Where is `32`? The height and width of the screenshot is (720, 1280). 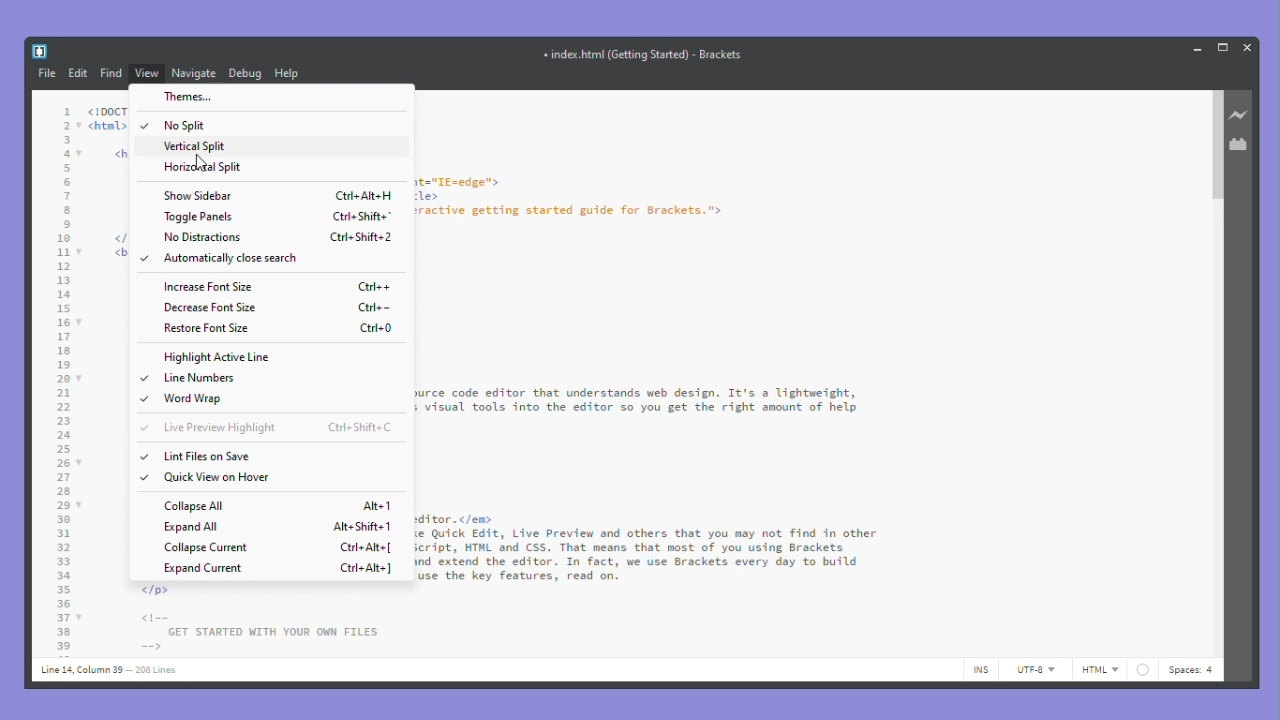
32 is located at coordinates (63, 548).